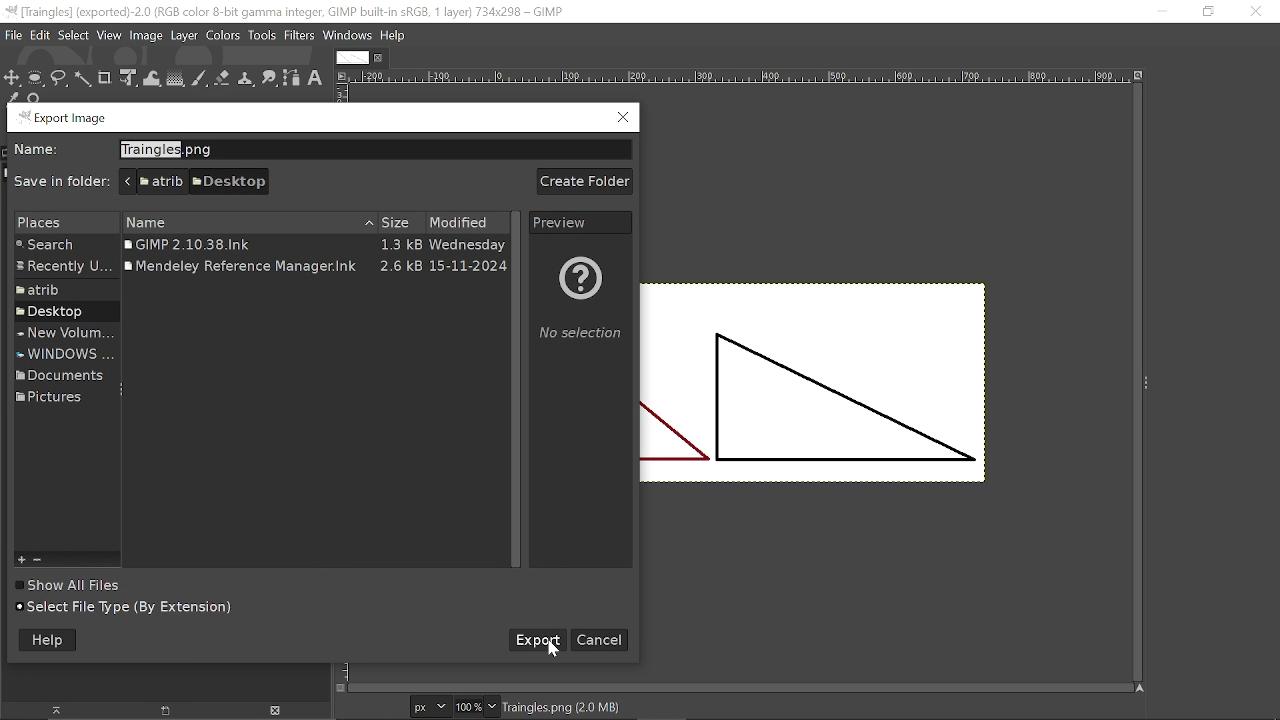 This screenshot has height=720, width=1280. Describe the element at coordinates (138, 606) in the screenshot. I see `Select file type(Extension)` at that location.